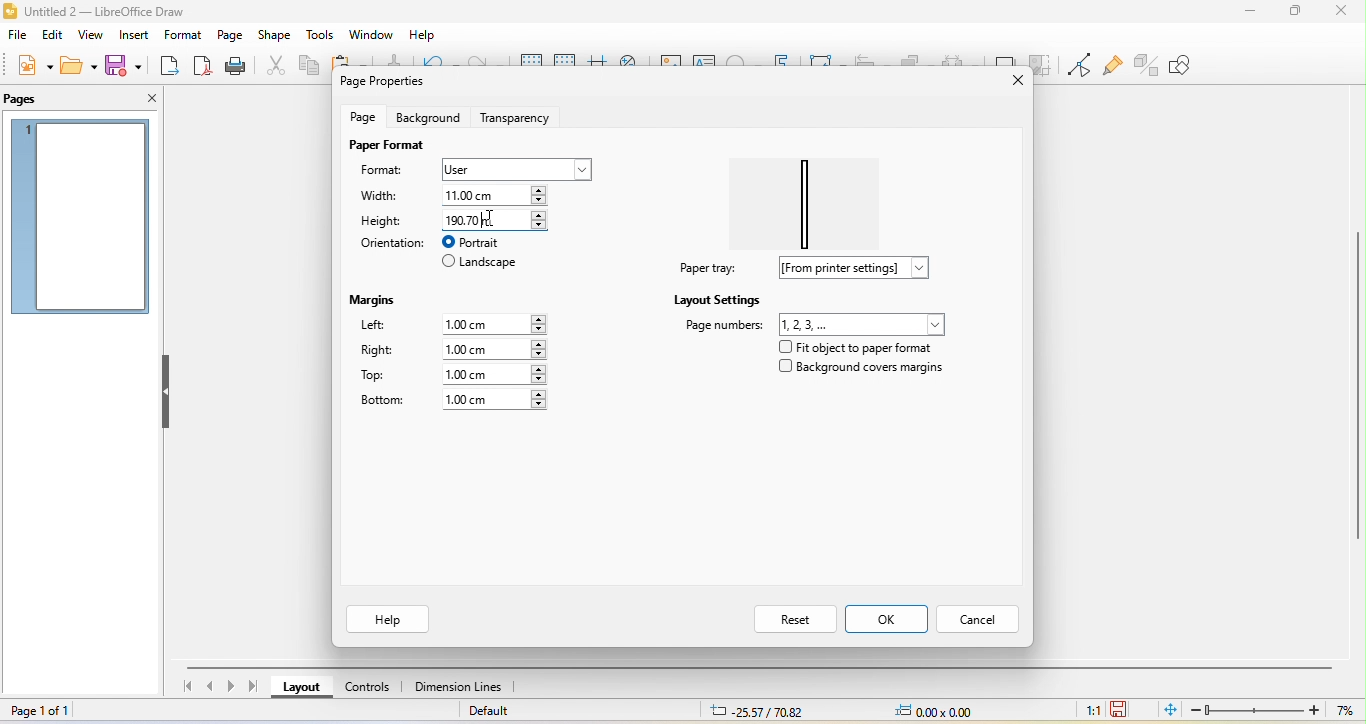 The width and height of the screenshot is (1366, 724). I want to click on paper, so click(812, 197).